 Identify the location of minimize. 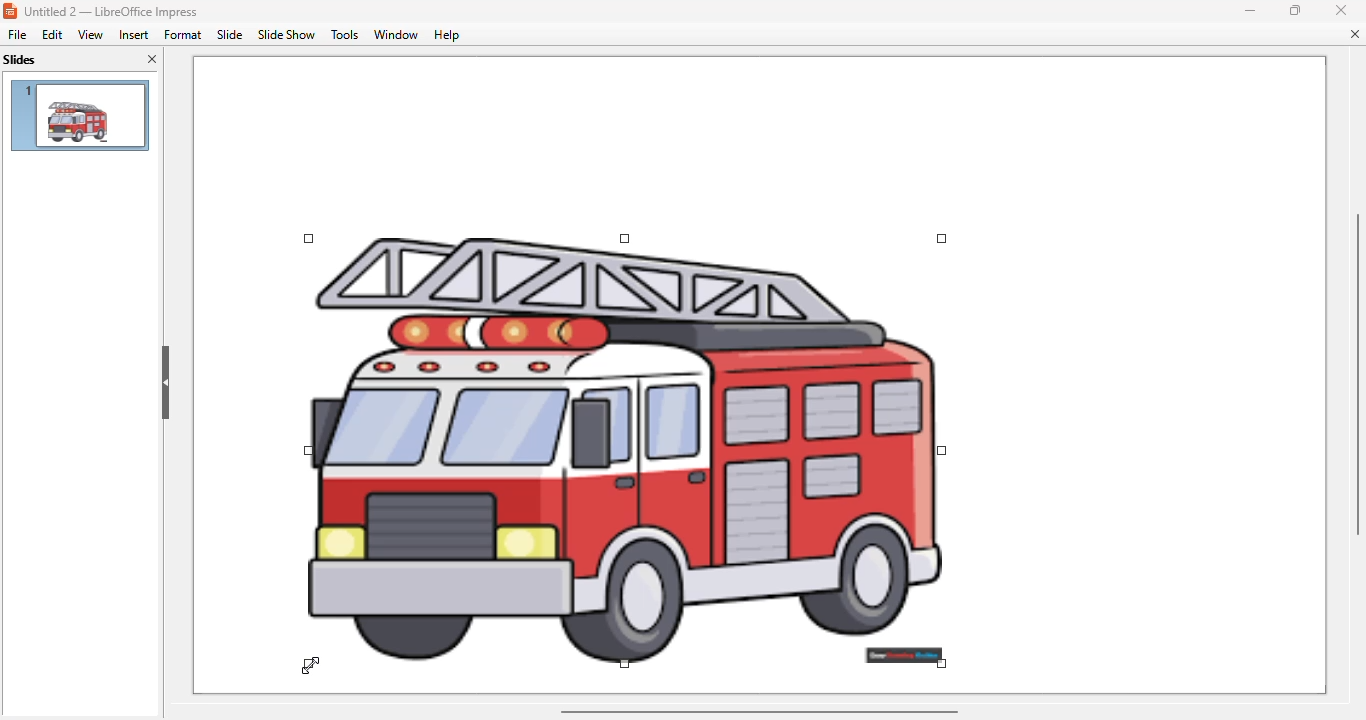
(1251, 11).